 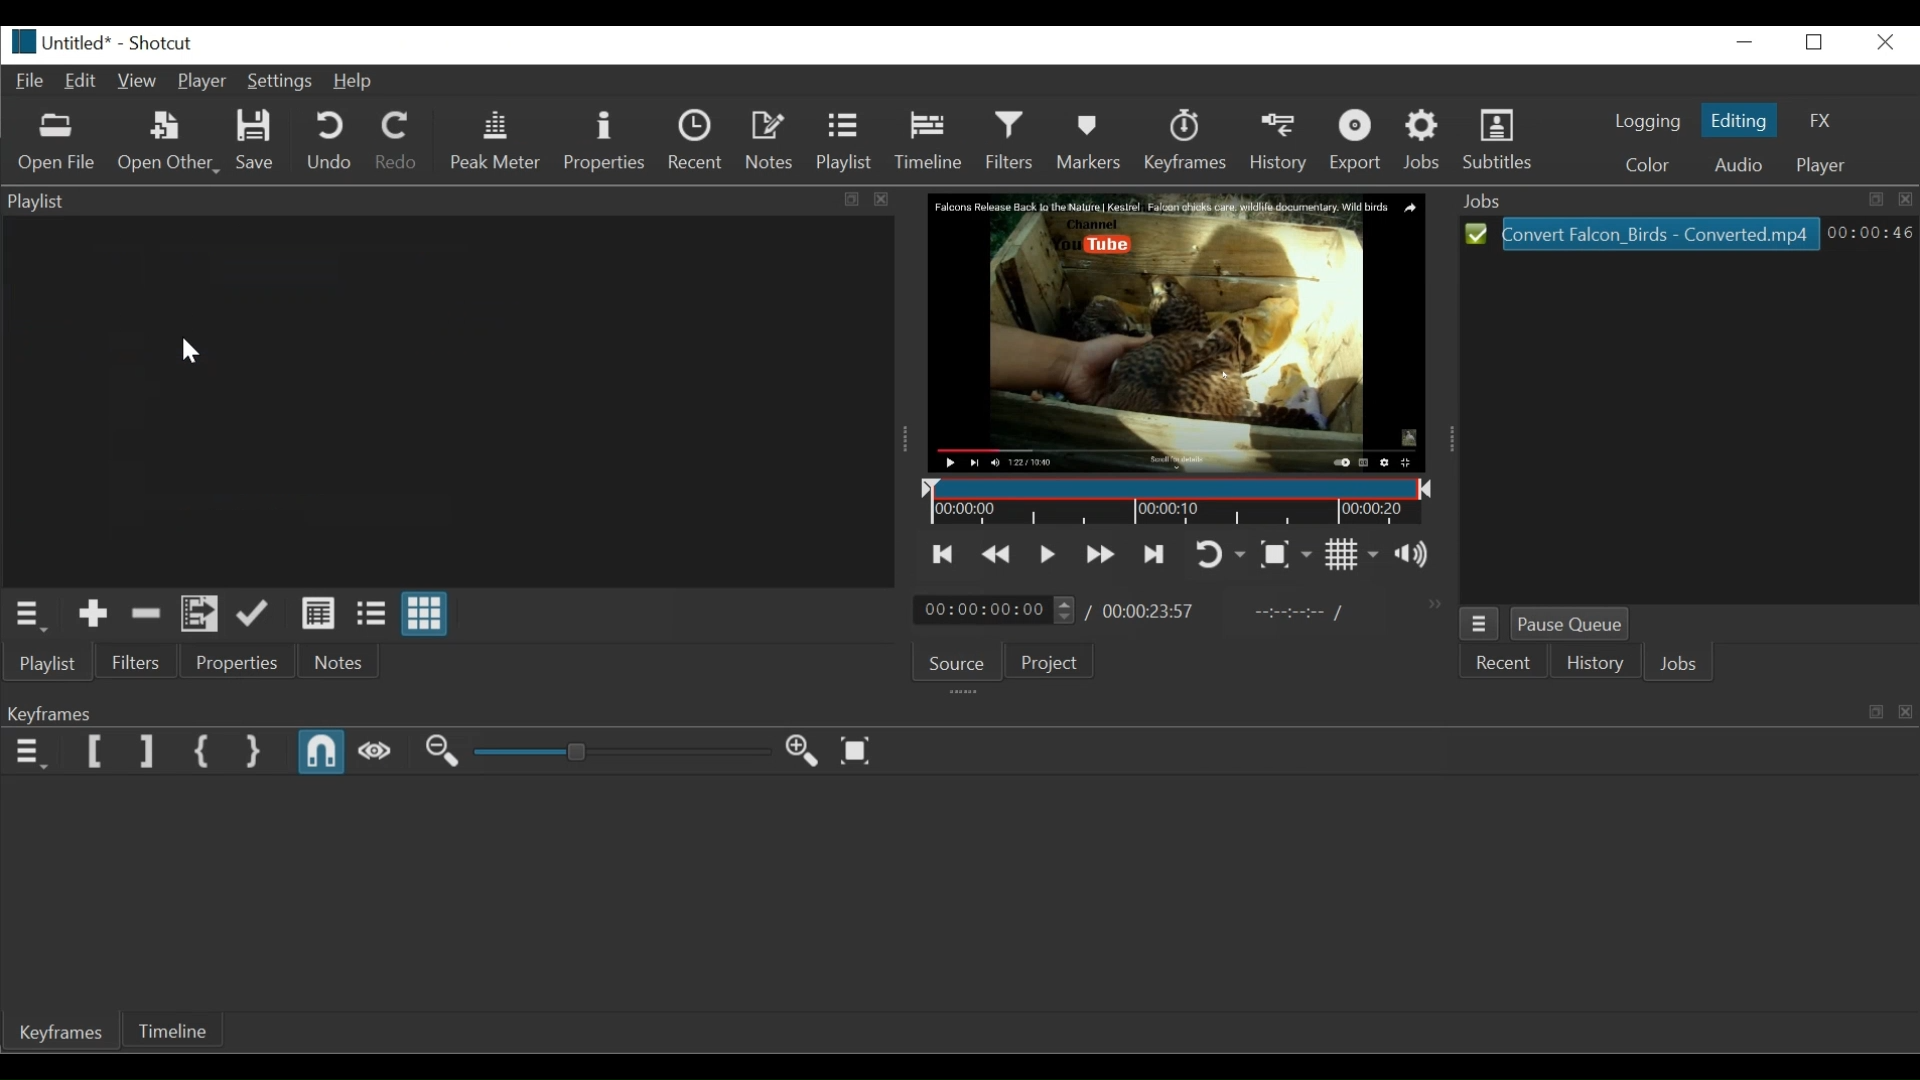 I want to click on Recent, so click(x=695, y=139).